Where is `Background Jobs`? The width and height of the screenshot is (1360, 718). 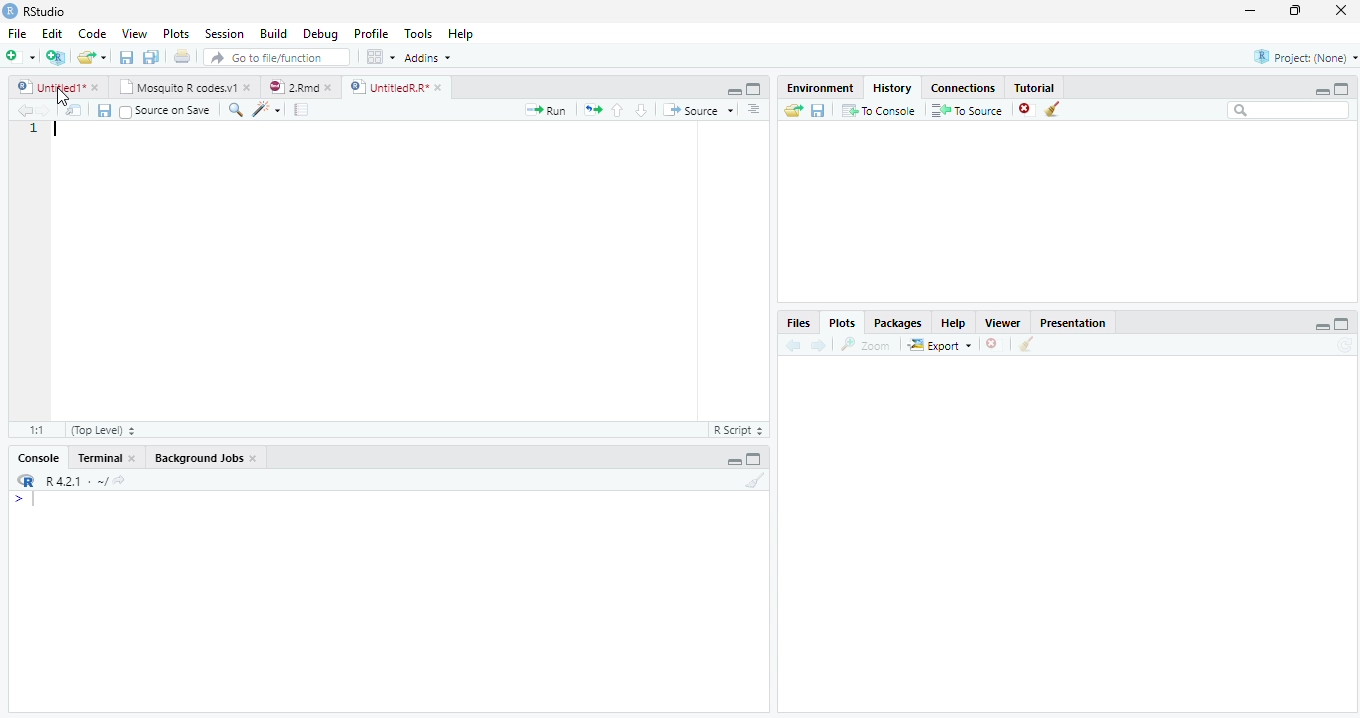
Background Jobs is located at coordinates (207, 457).